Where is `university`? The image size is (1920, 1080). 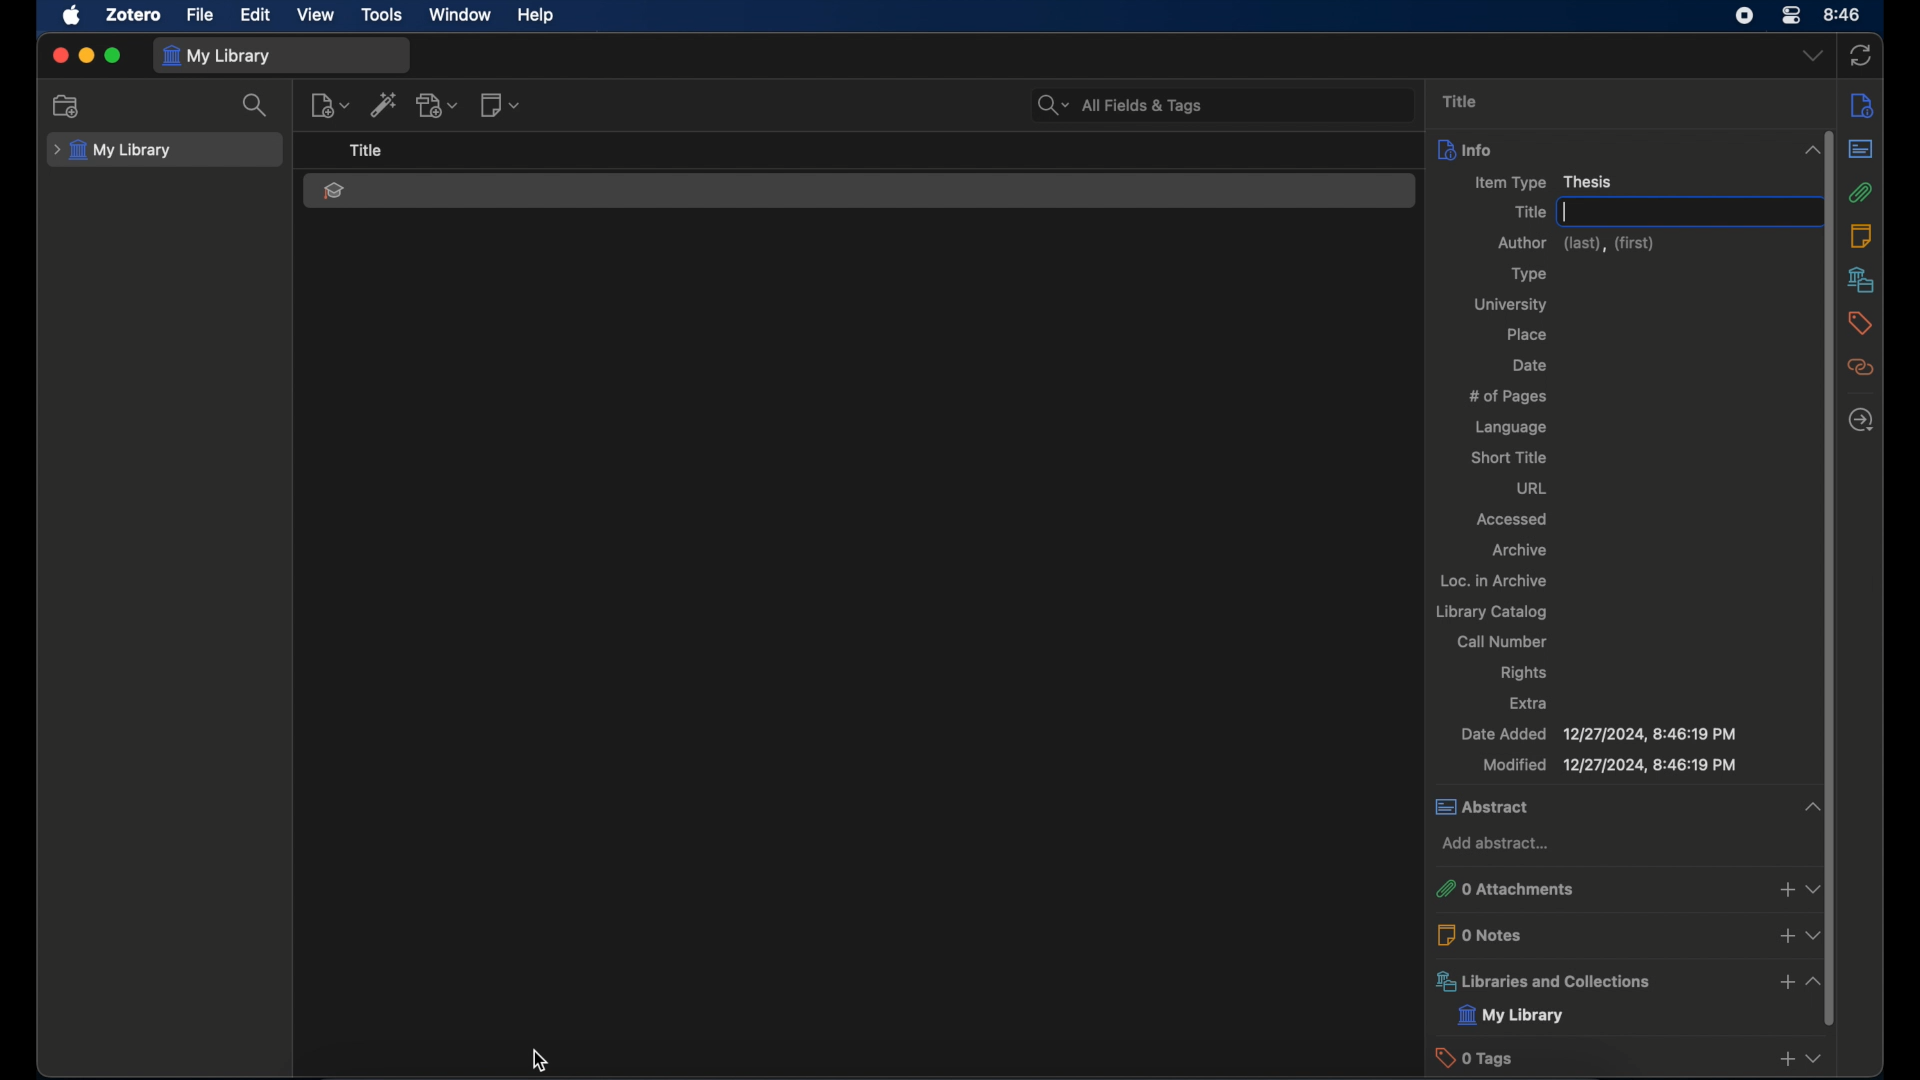
university is located at coordinates (1514, 305).